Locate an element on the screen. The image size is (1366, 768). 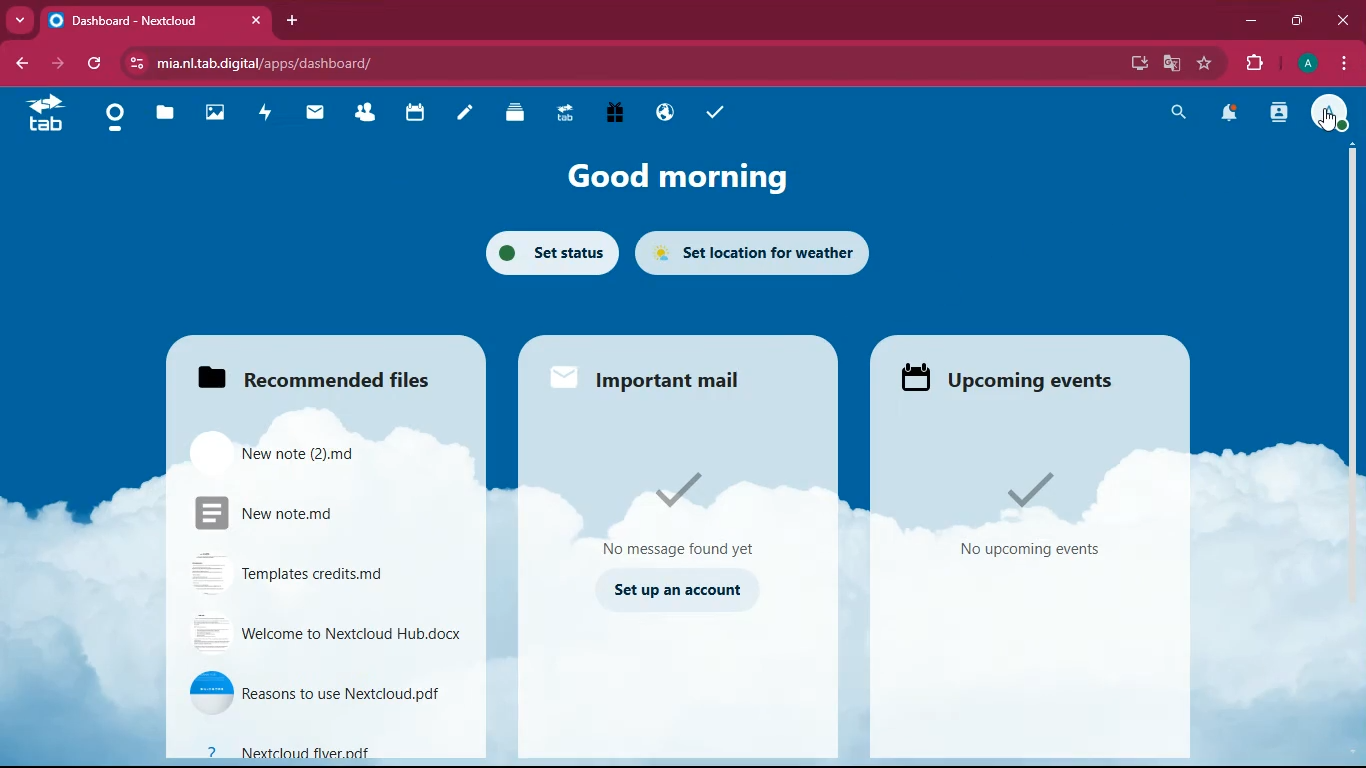
tab is located at coordinates (49, 117).